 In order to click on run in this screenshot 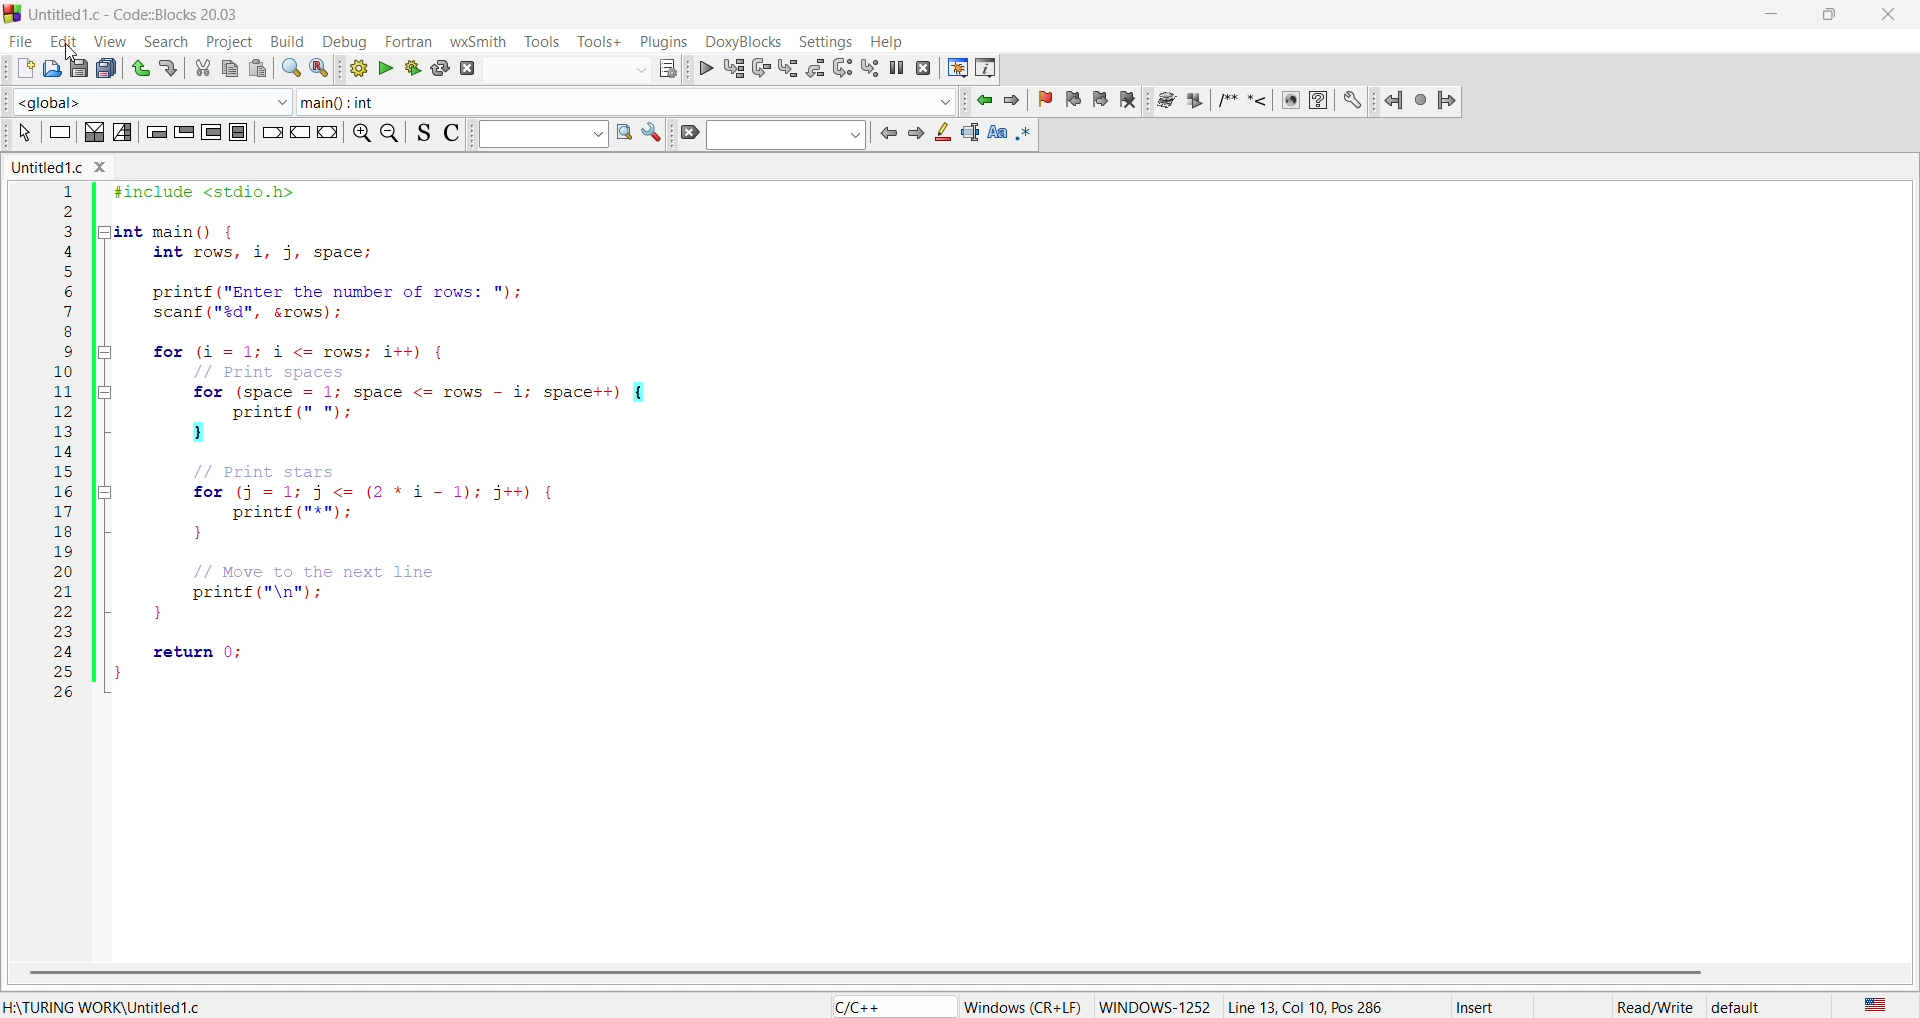, I will do `click(388, 68)`.